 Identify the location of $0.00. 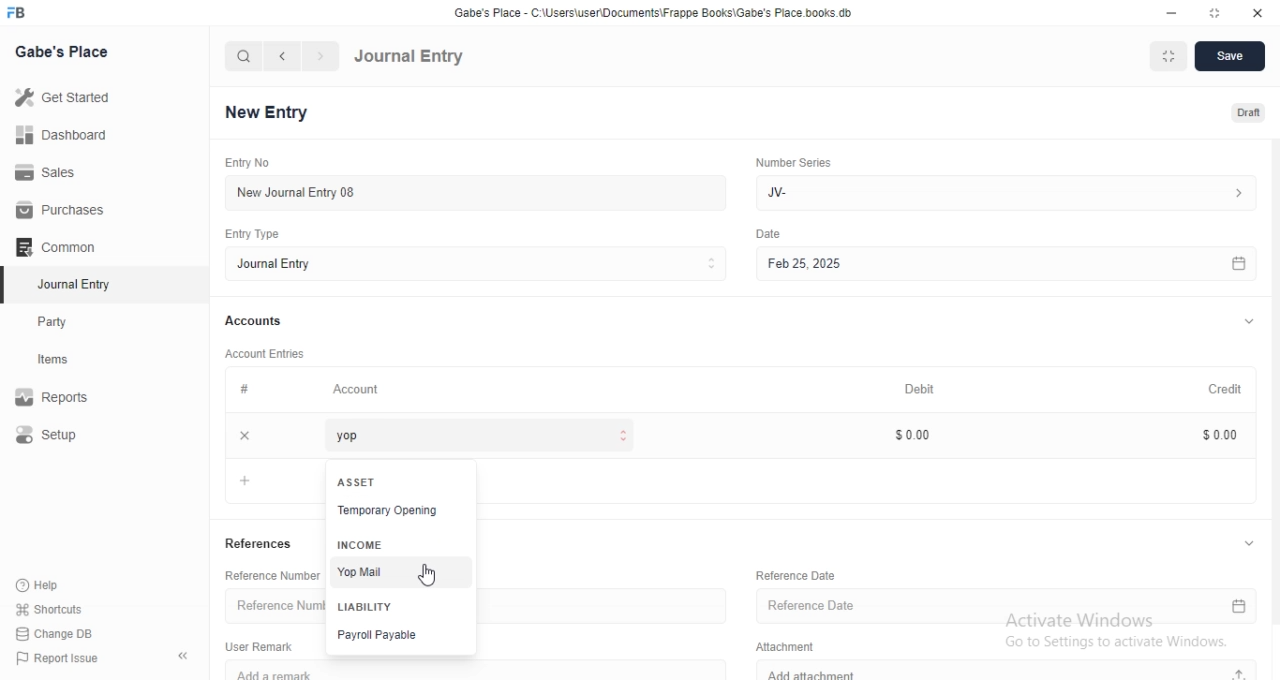
(911, 435).